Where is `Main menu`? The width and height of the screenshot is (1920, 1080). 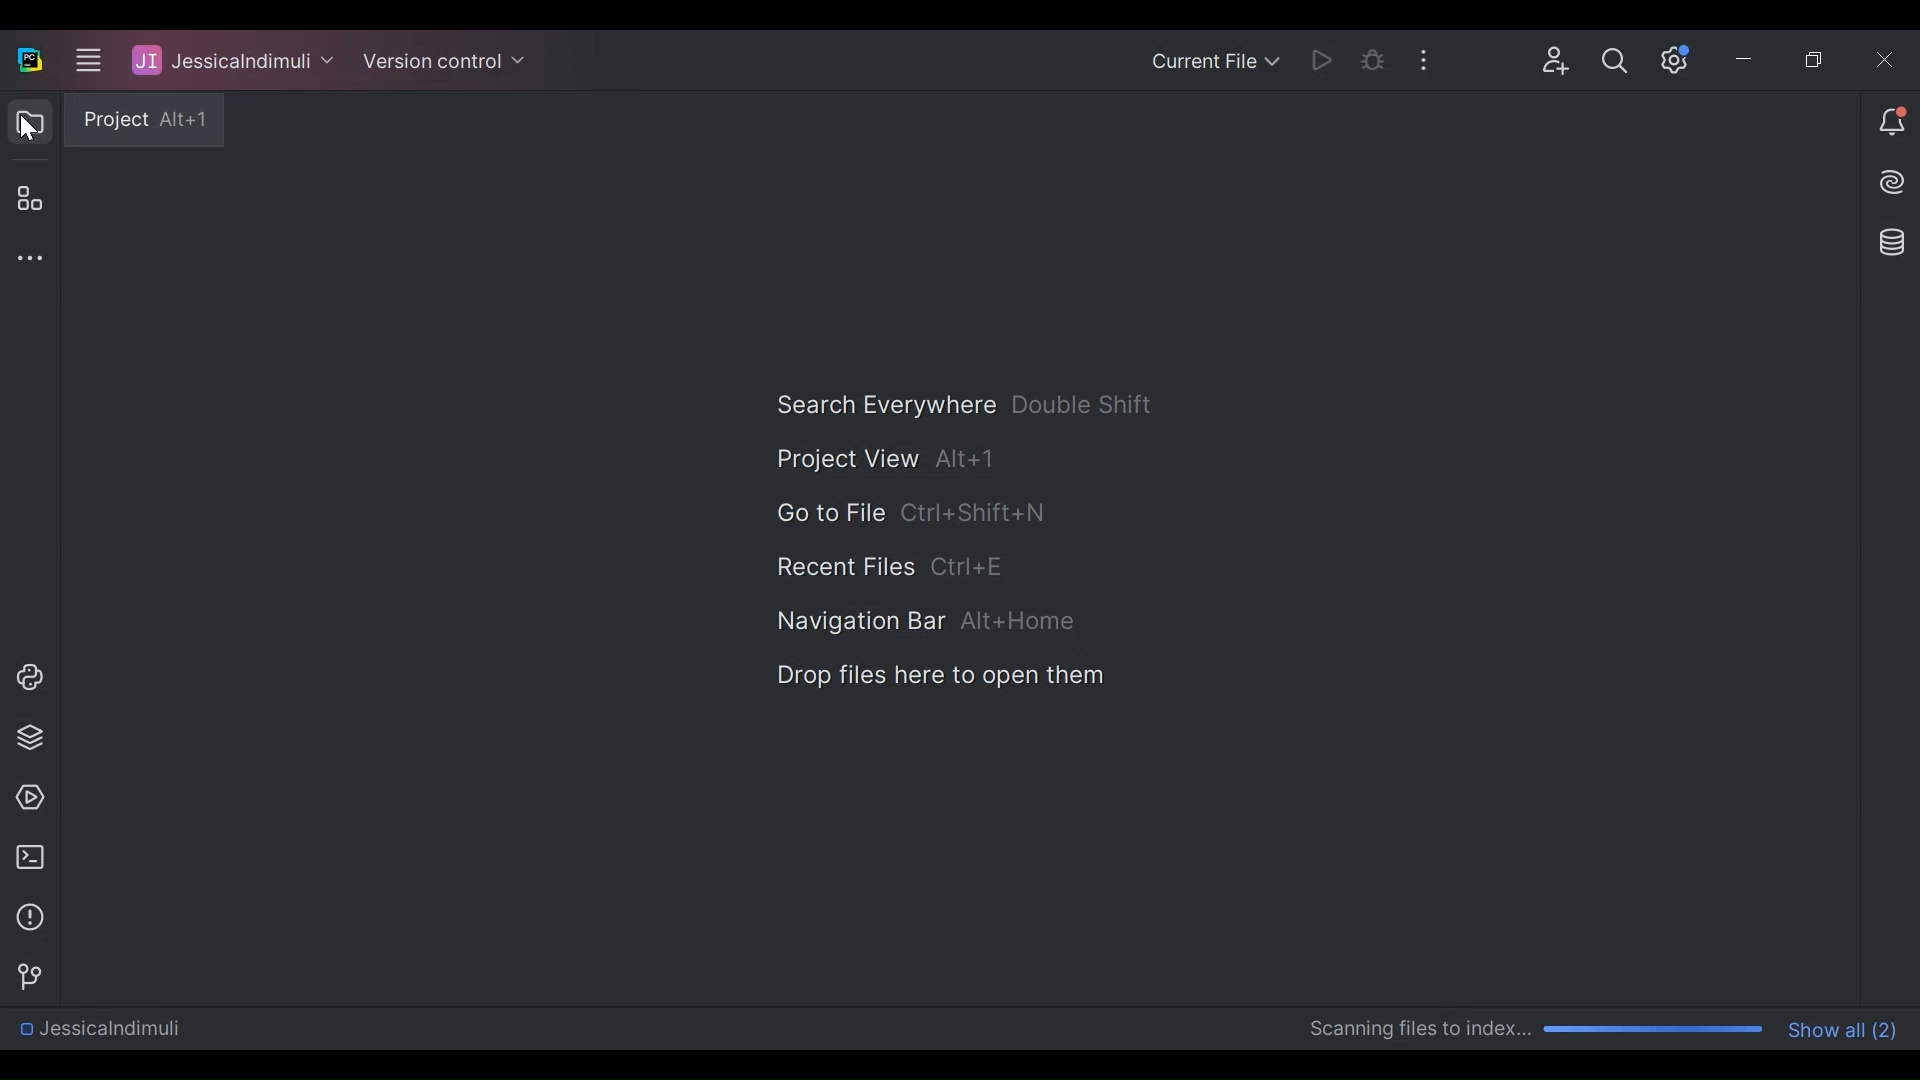 Main menu is located at coordinates (82, 60).